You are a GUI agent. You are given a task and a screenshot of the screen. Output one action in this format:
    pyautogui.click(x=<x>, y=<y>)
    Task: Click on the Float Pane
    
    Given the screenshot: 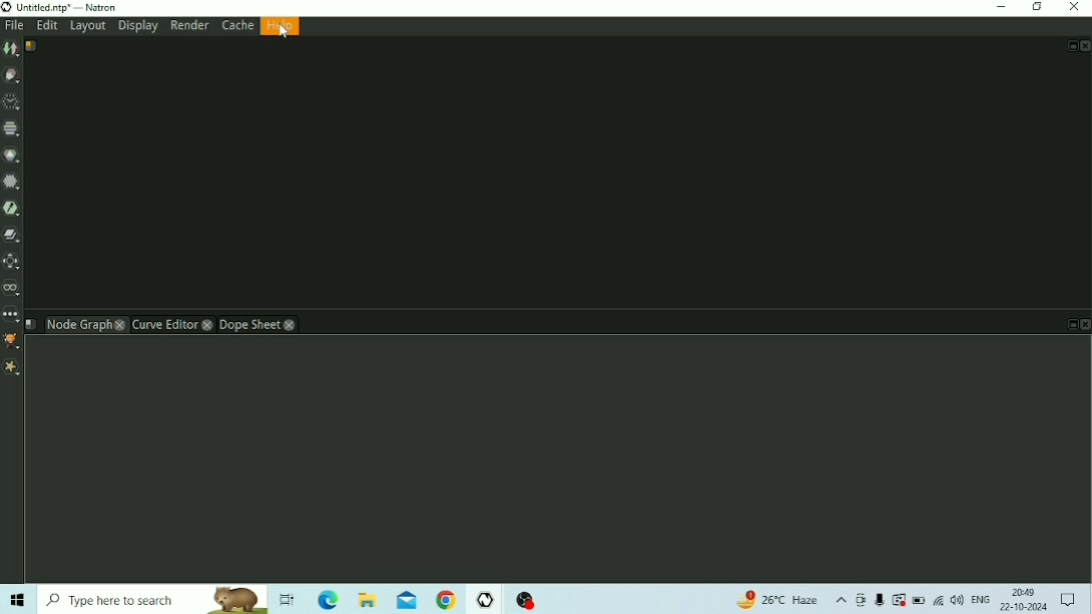 What is the action you would take?
    pyautogui.click(x=1069, y=46)
    